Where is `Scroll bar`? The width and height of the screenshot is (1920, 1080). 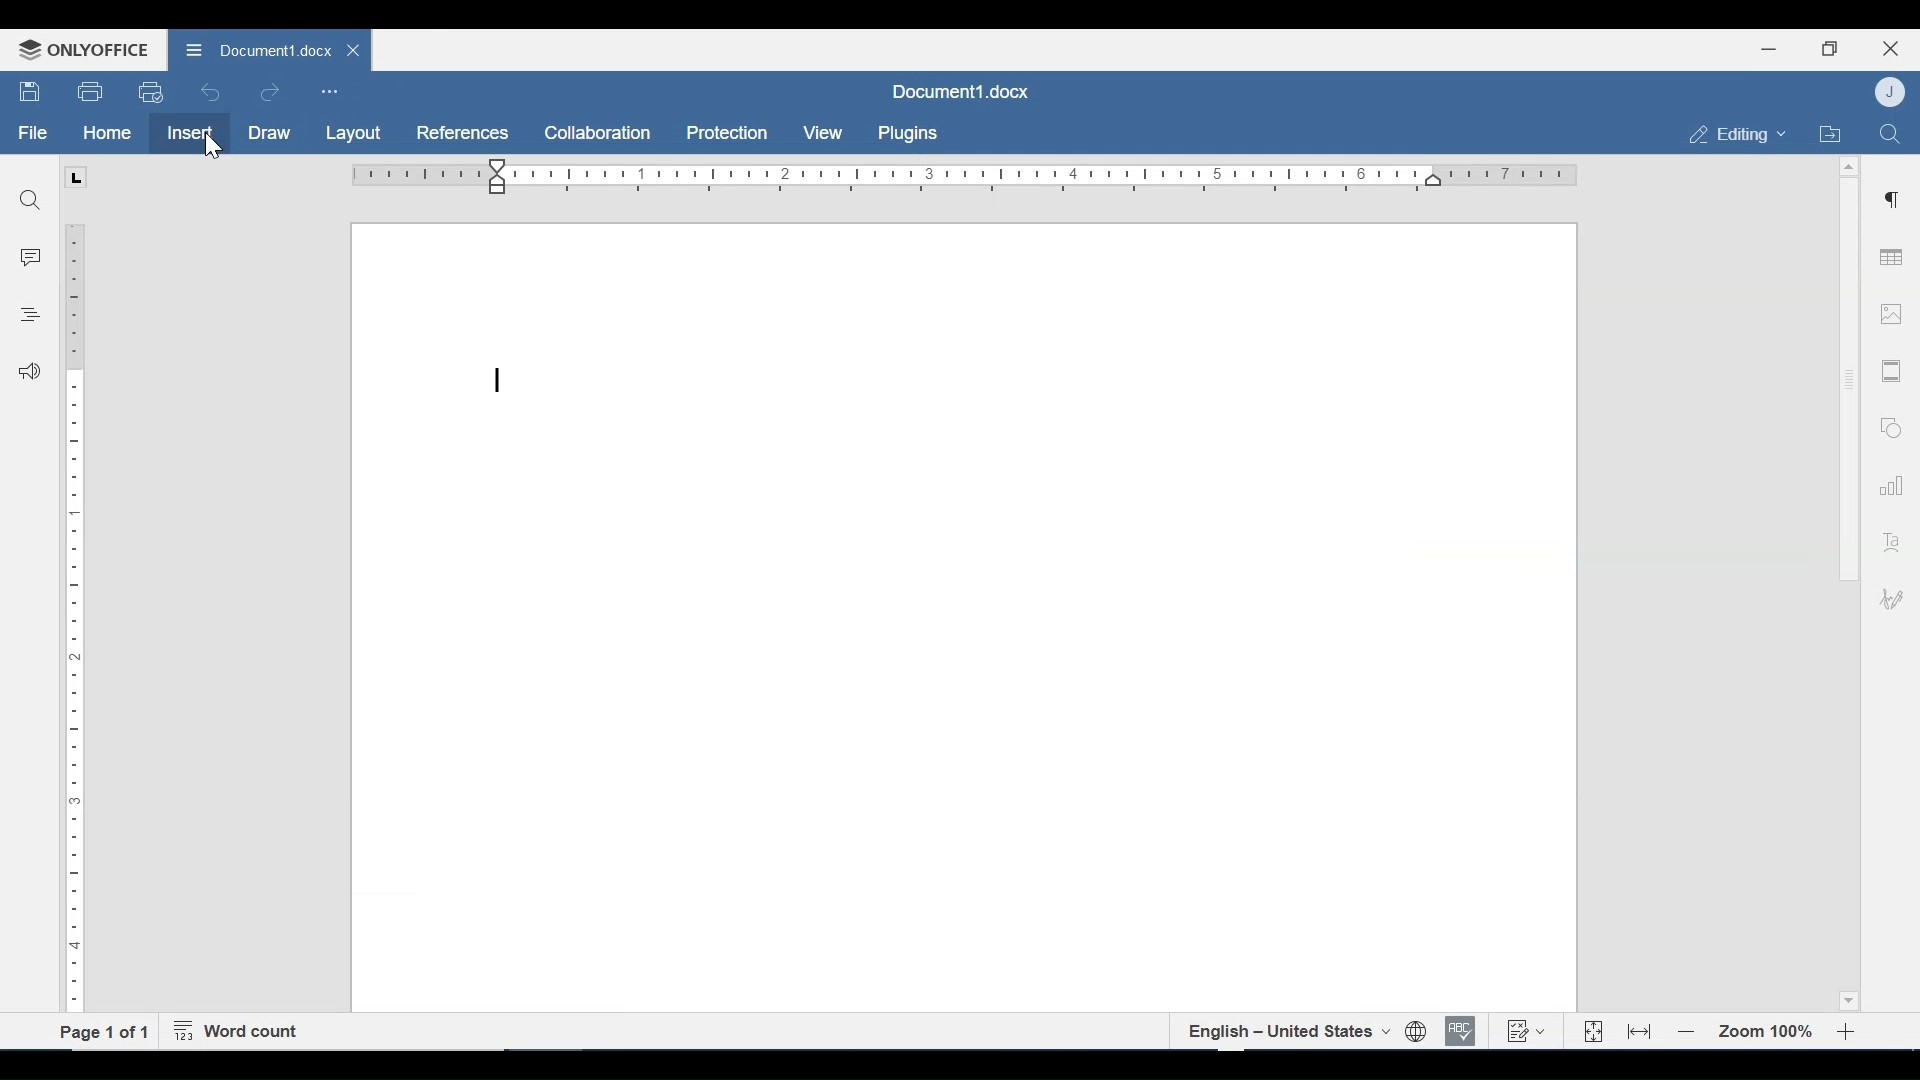
Scroll bar is located at coordinates (1847, 379).